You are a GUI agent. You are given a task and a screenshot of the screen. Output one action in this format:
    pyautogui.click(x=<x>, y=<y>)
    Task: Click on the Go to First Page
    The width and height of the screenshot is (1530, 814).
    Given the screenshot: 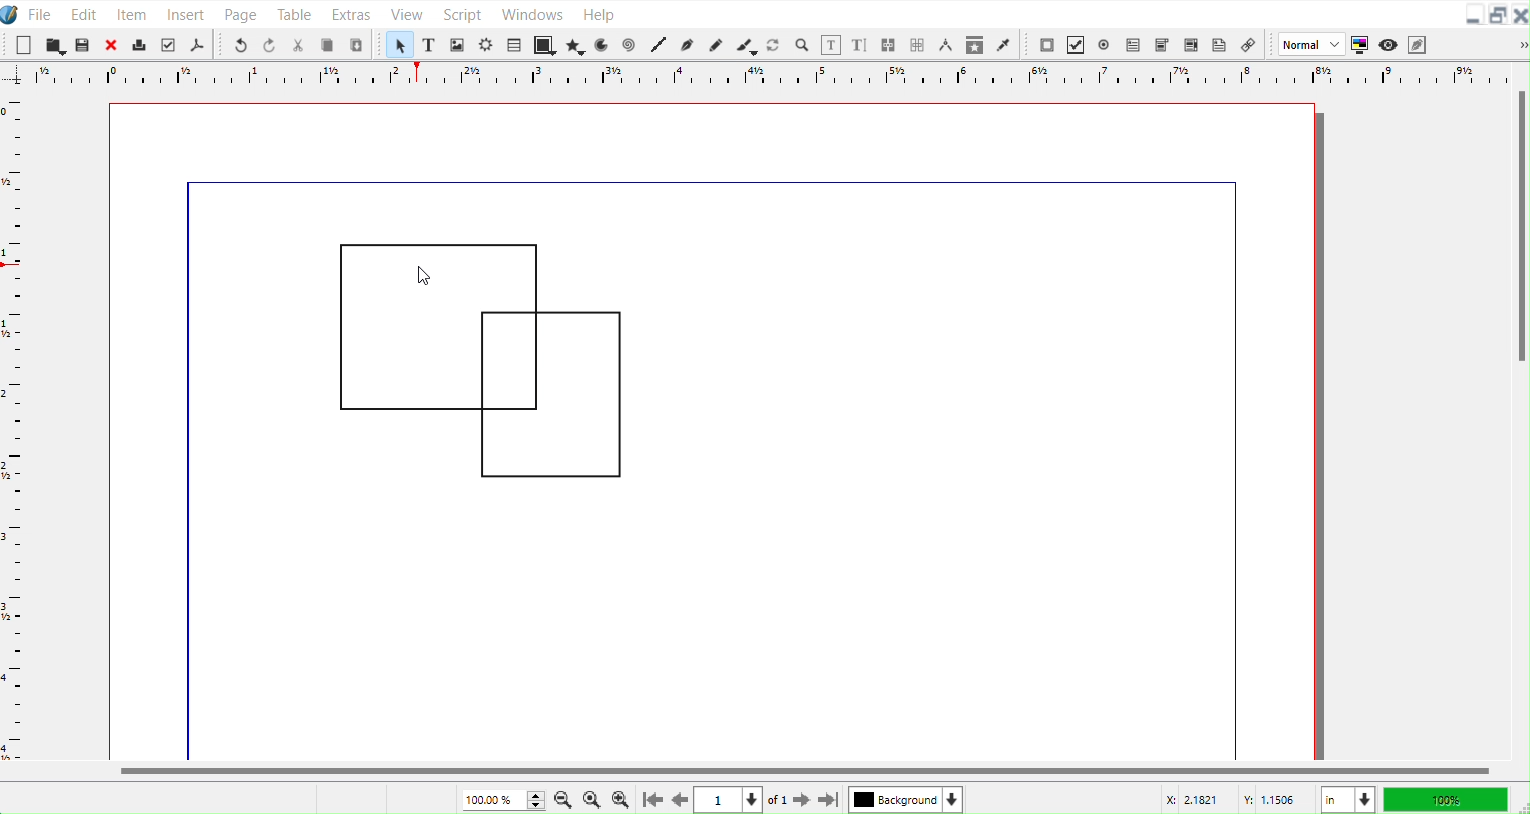 What is the action you would take?
    pyautogui.click(x=651, y=800)
    